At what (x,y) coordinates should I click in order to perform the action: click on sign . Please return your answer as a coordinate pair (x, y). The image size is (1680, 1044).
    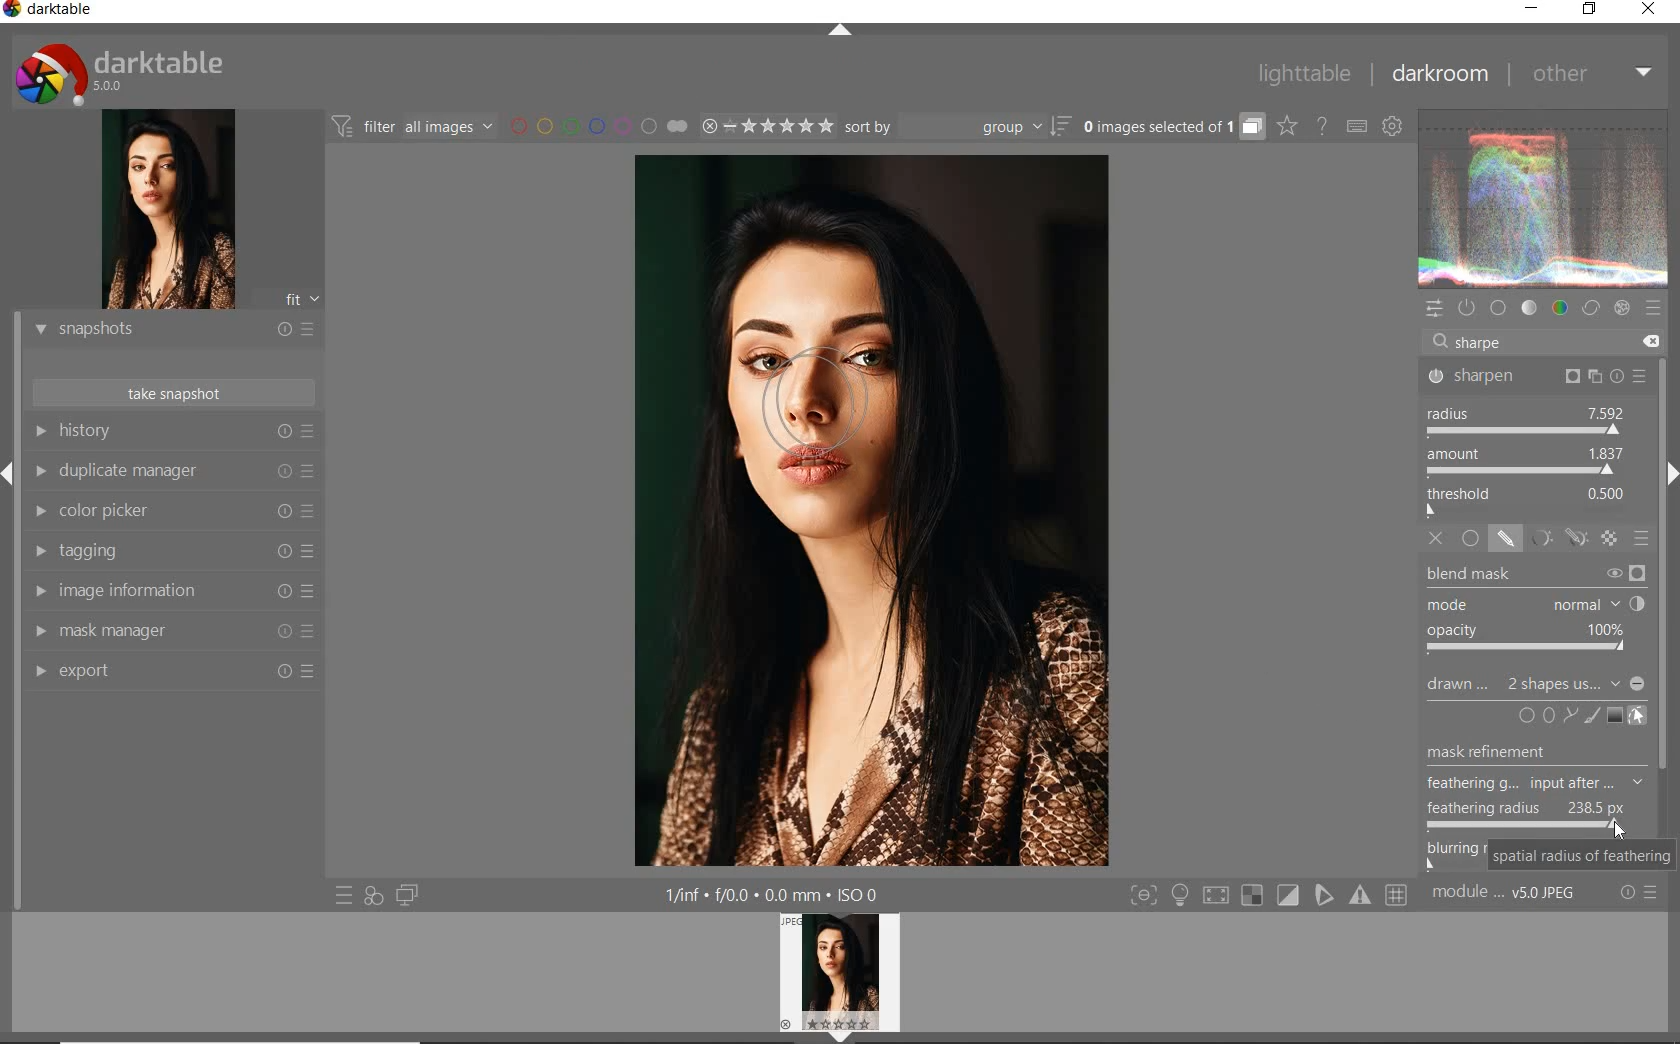
    Looking at the image, I should click on (1253, 897).